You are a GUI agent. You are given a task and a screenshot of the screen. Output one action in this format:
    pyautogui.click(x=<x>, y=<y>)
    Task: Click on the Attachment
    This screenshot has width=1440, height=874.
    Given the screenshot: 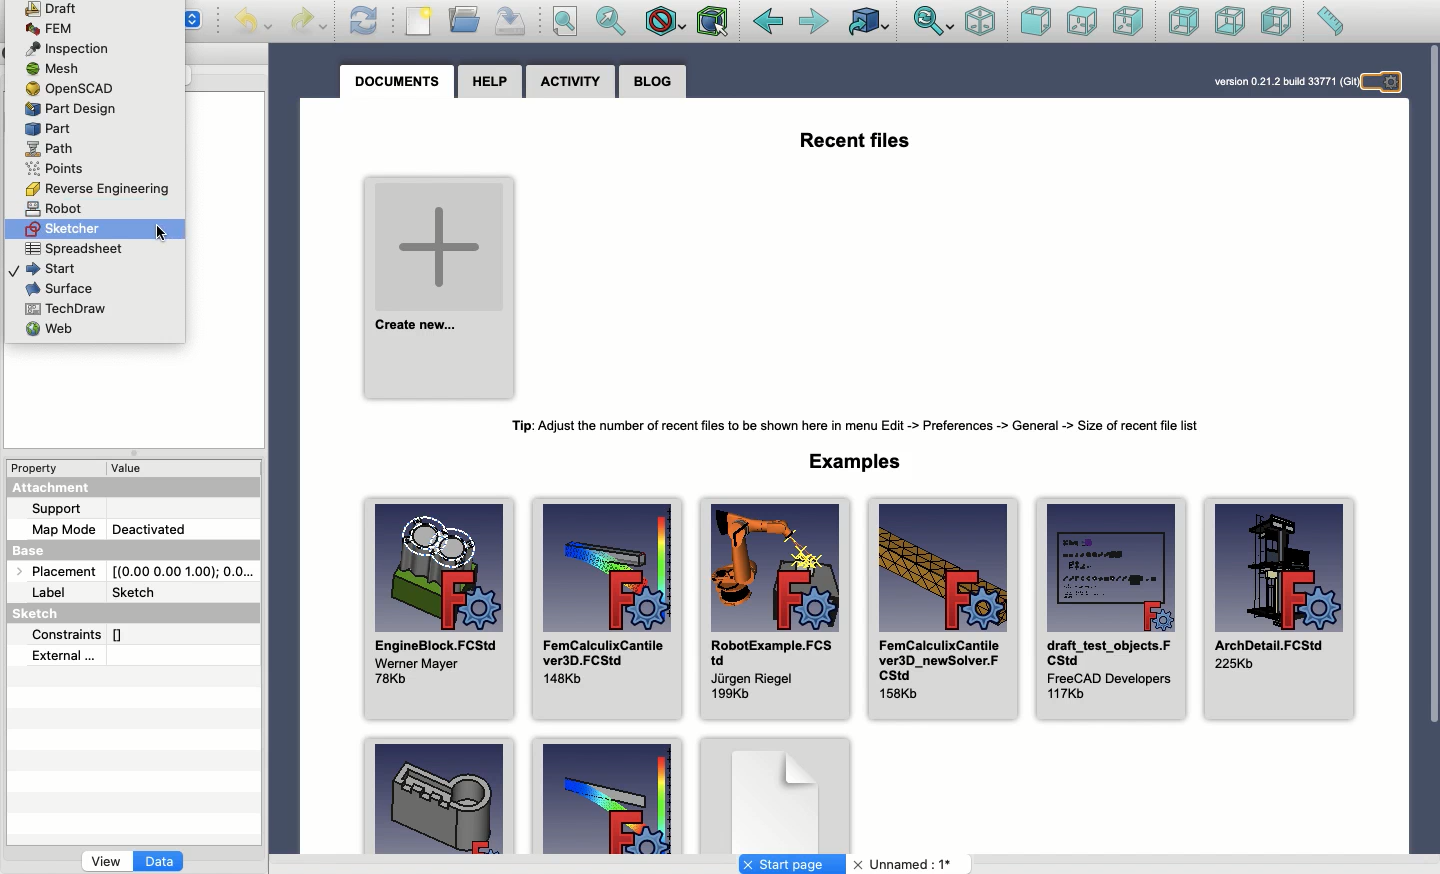 What is the action you would take?
    pyautogui.click(x=47, y=490)
    